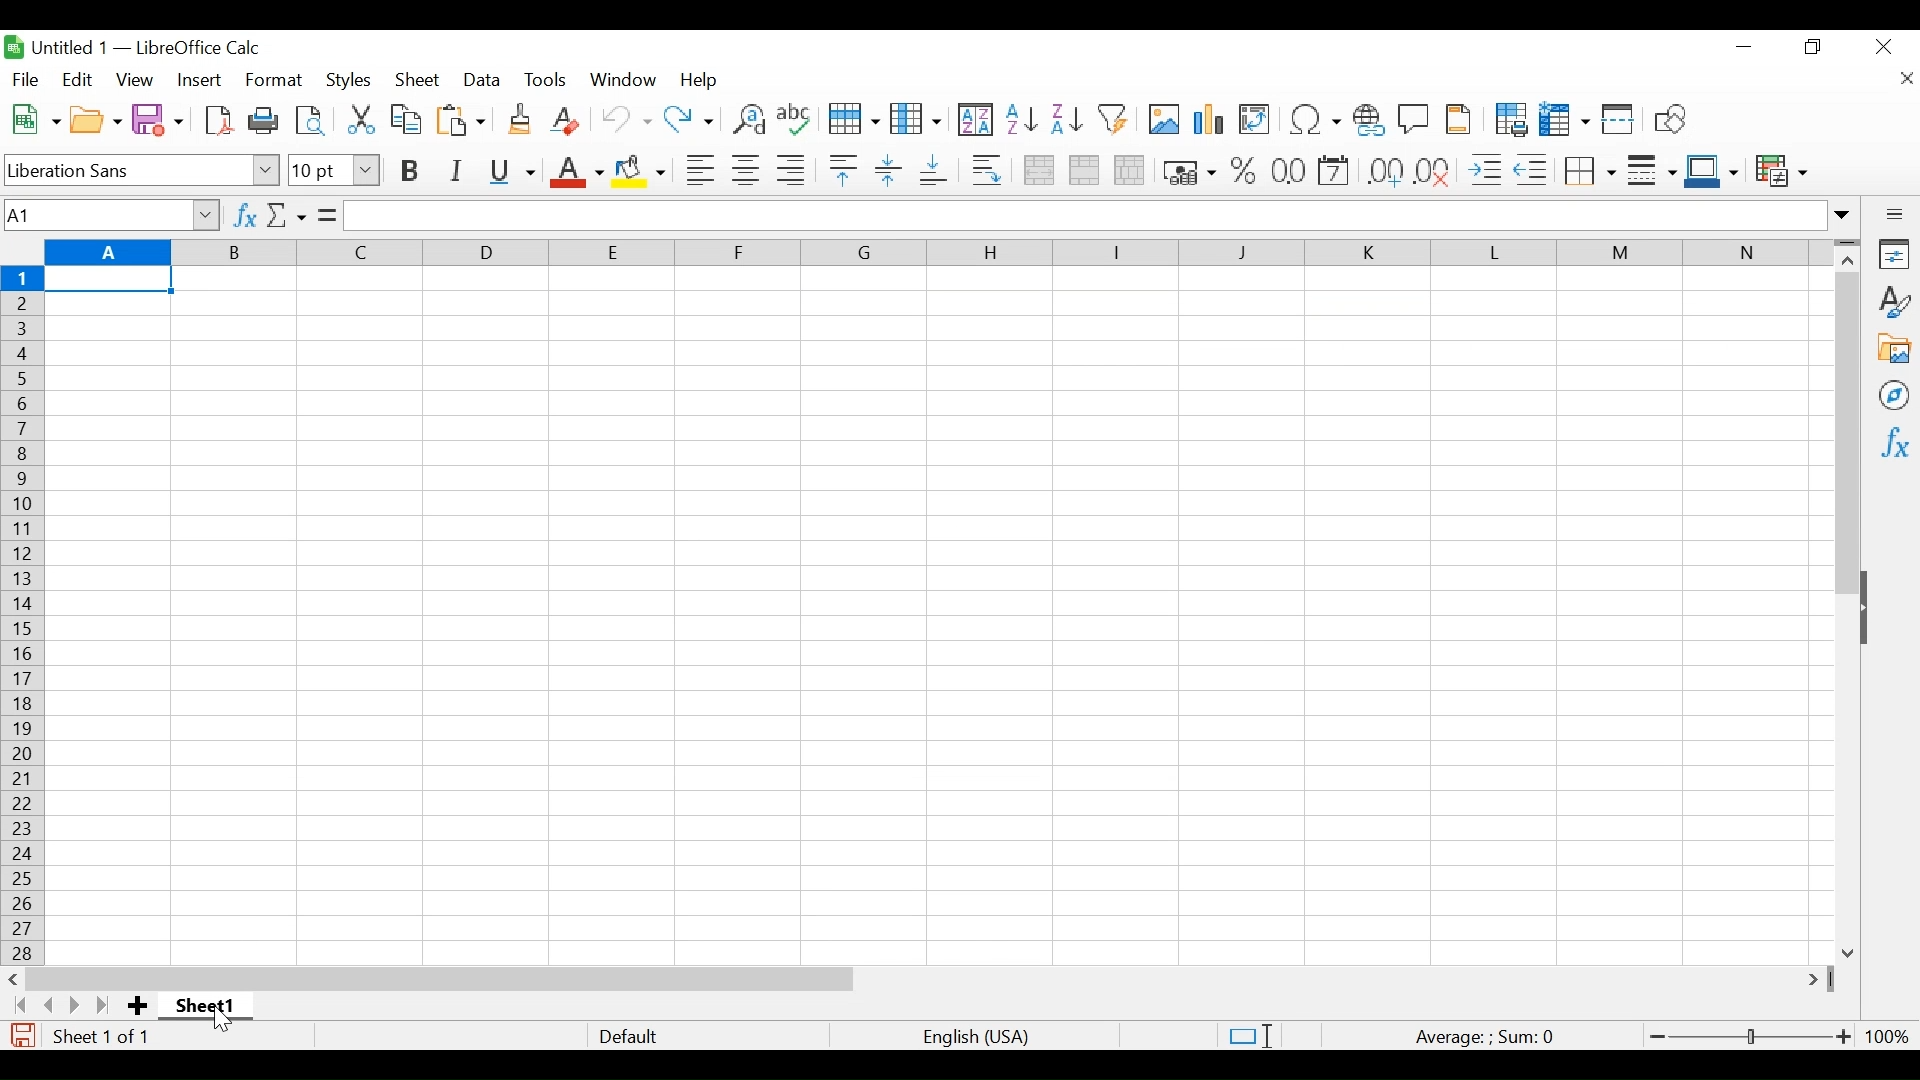 The image size is (1920, 1080). Describe the element at coordinates (1712, 172) in the screenshot. I see `Border Color` at that location.